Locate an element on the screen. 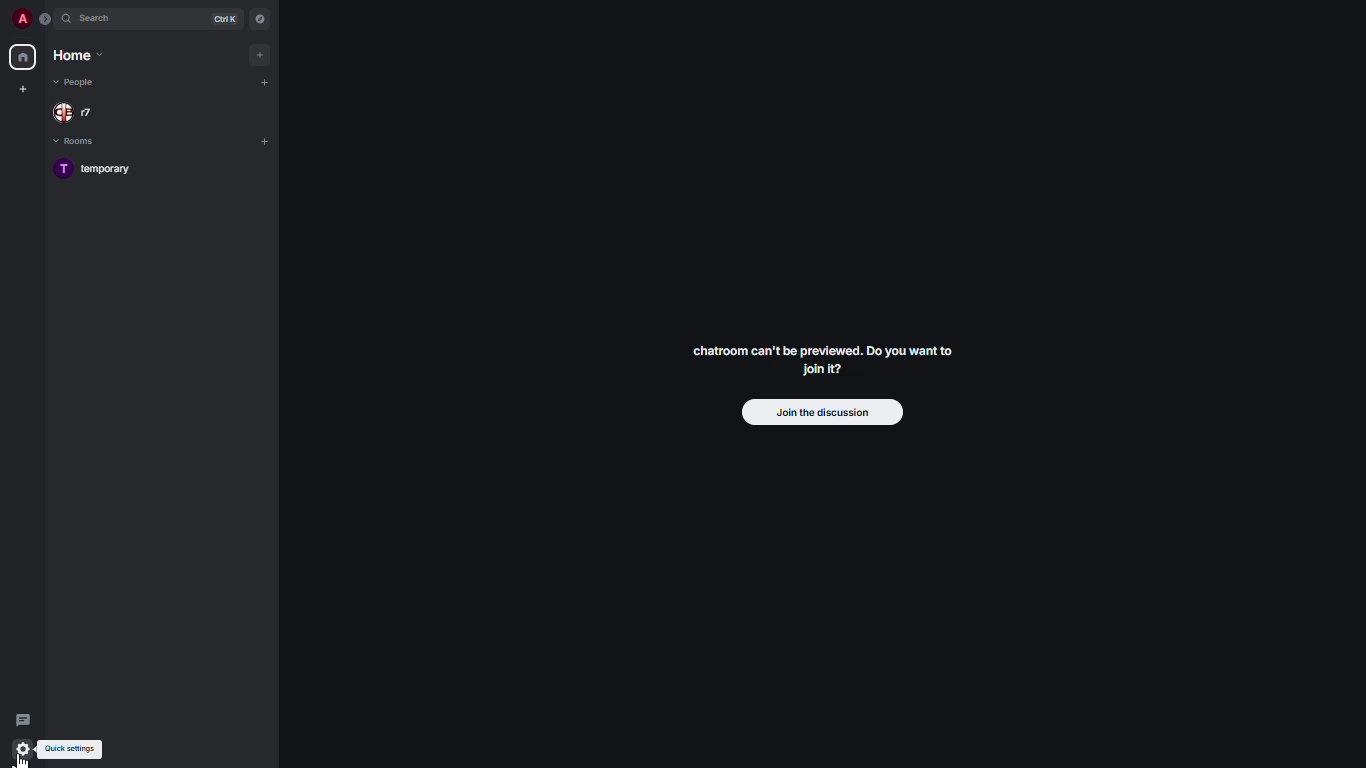  people is located at coordinates (77, 84).